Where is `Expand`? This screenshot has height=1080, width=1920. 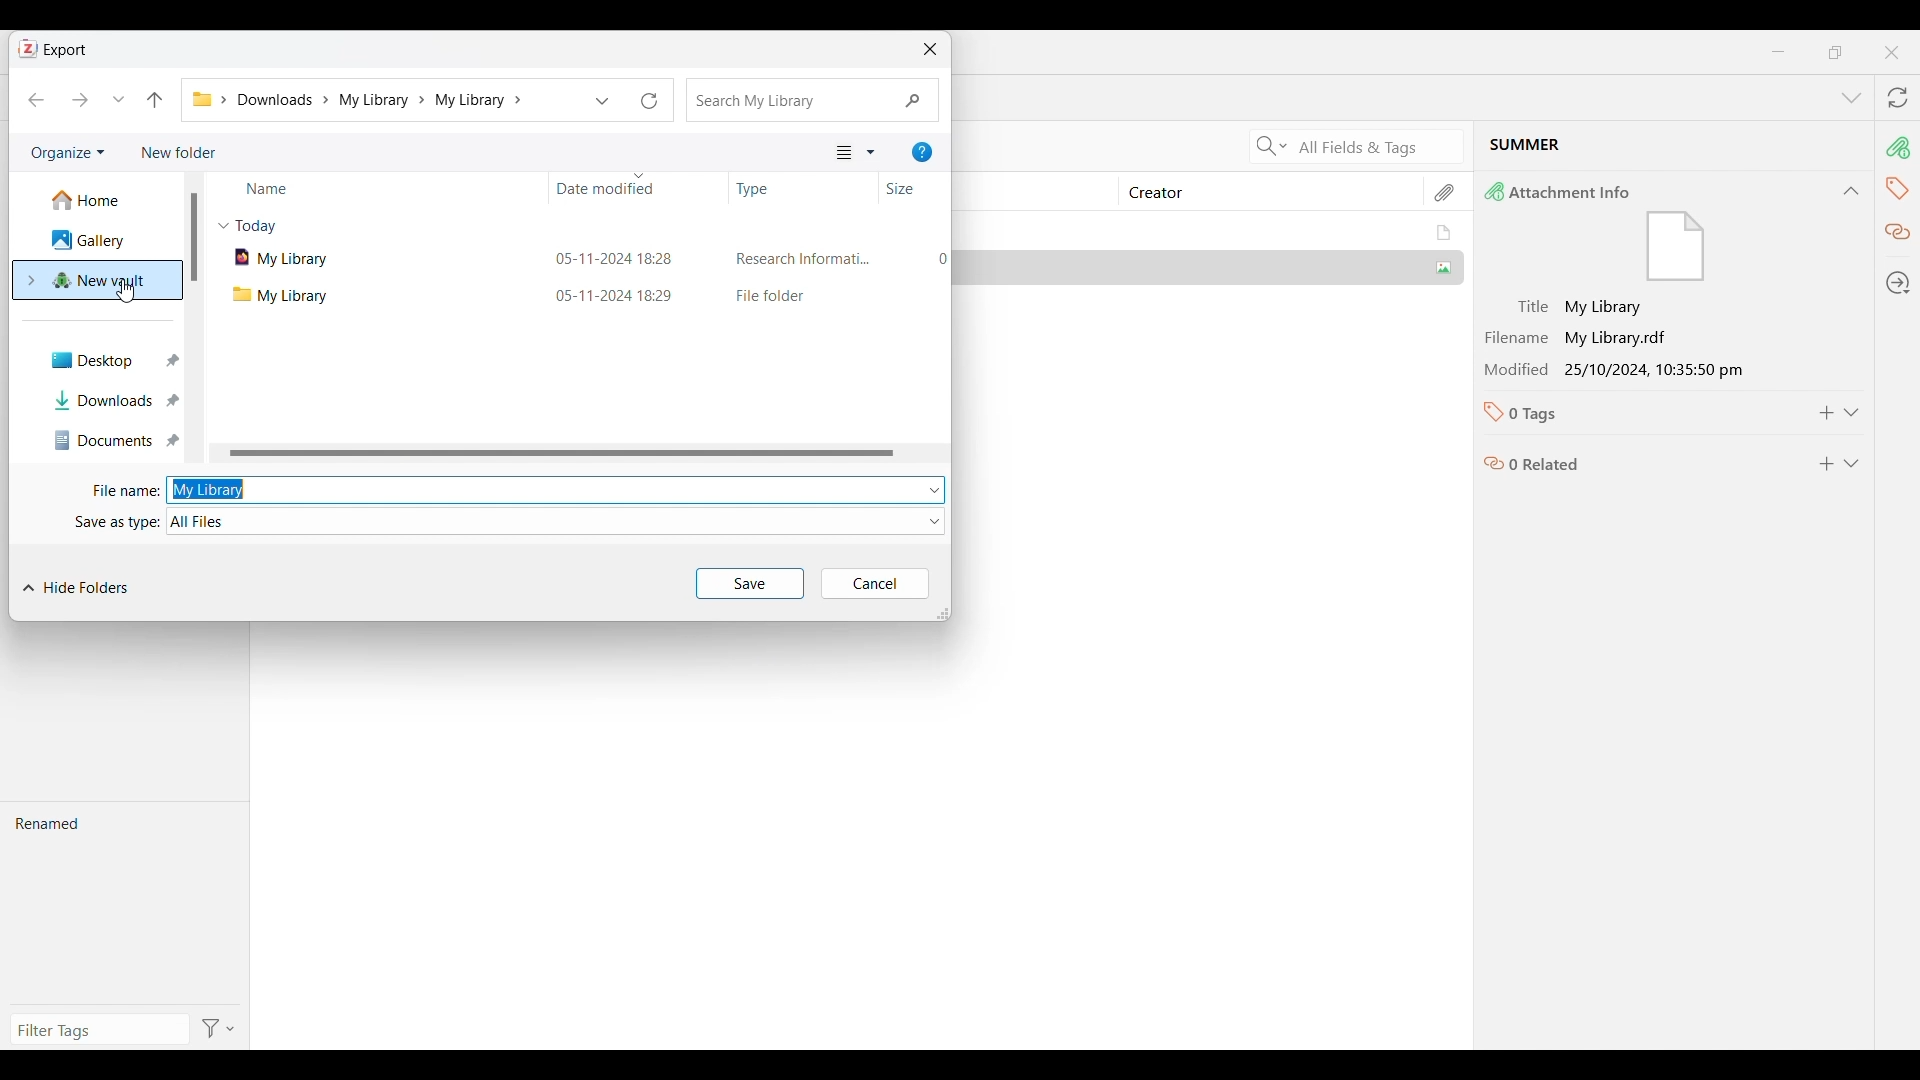
Expand is located at coordinates (1852, 413).